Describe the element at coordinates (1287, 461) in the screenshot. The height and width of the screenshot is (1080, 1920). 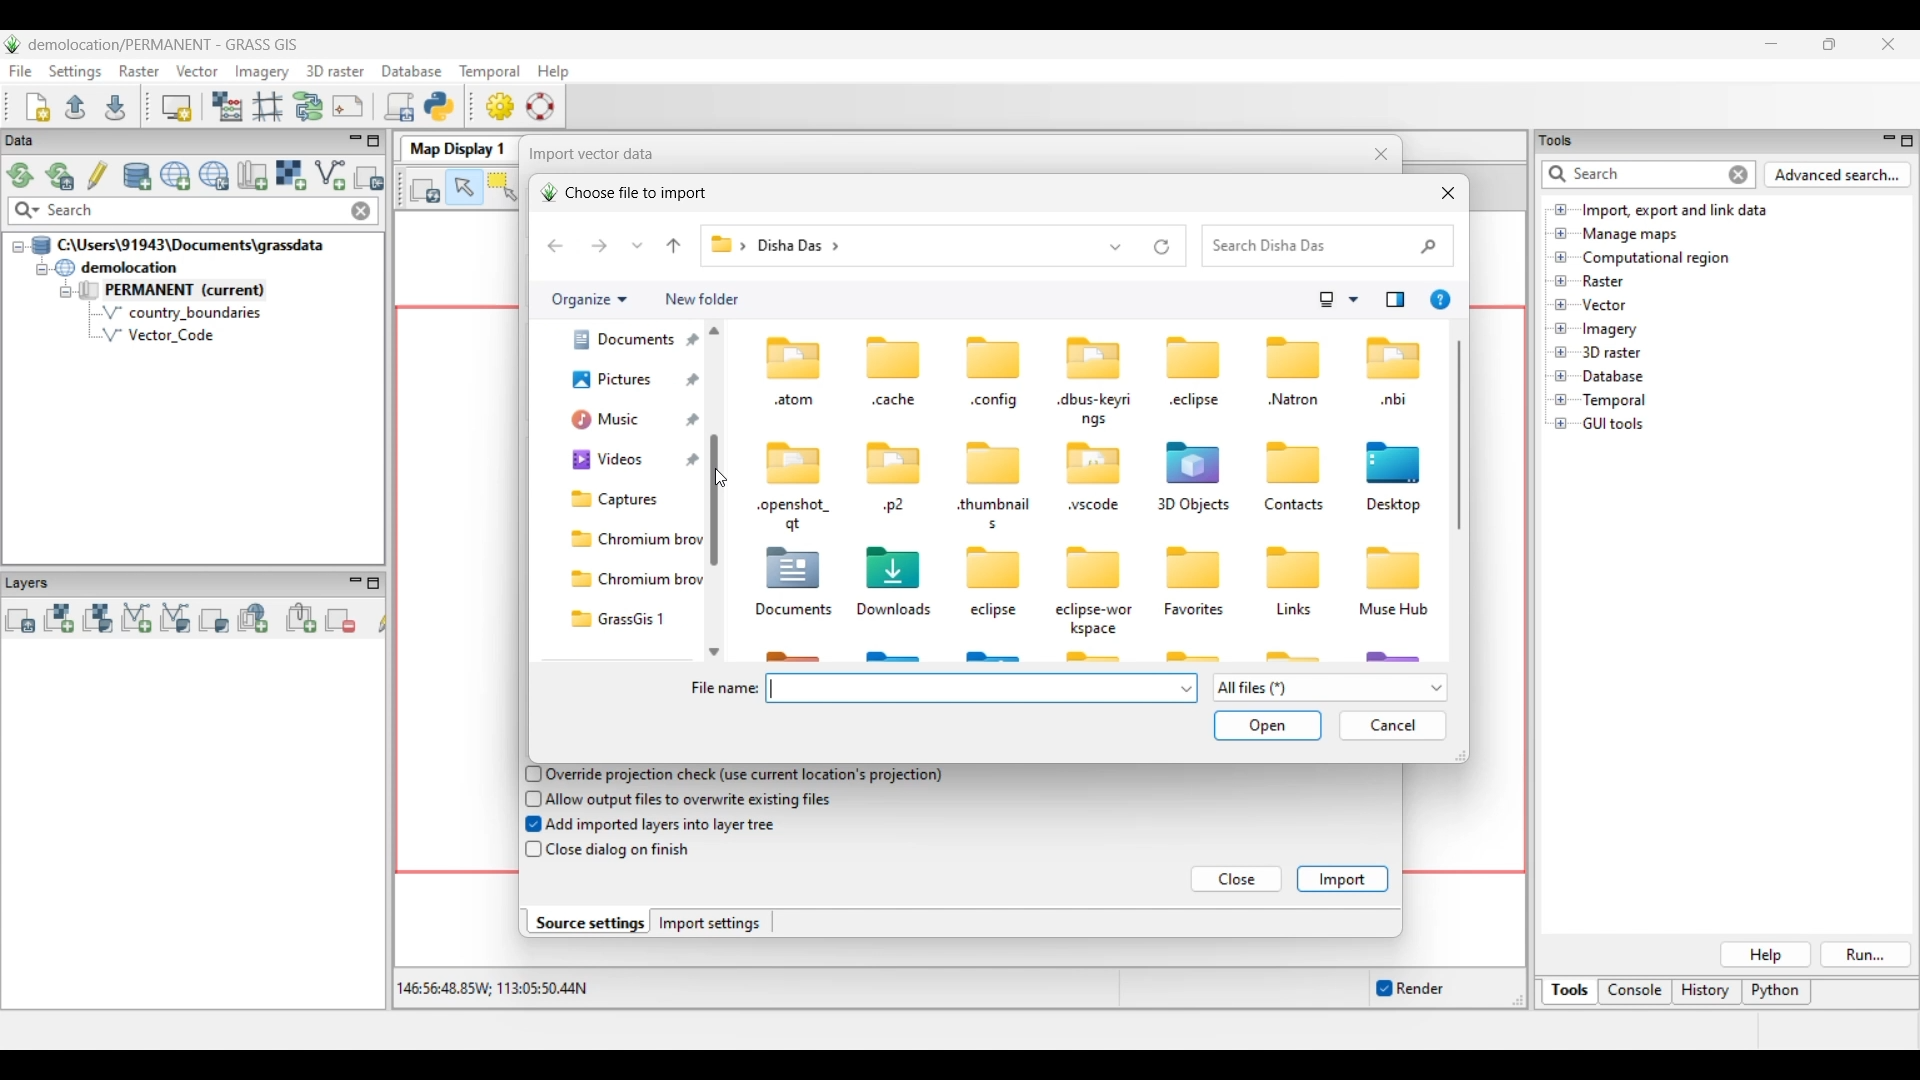
I see `icon` at that location.